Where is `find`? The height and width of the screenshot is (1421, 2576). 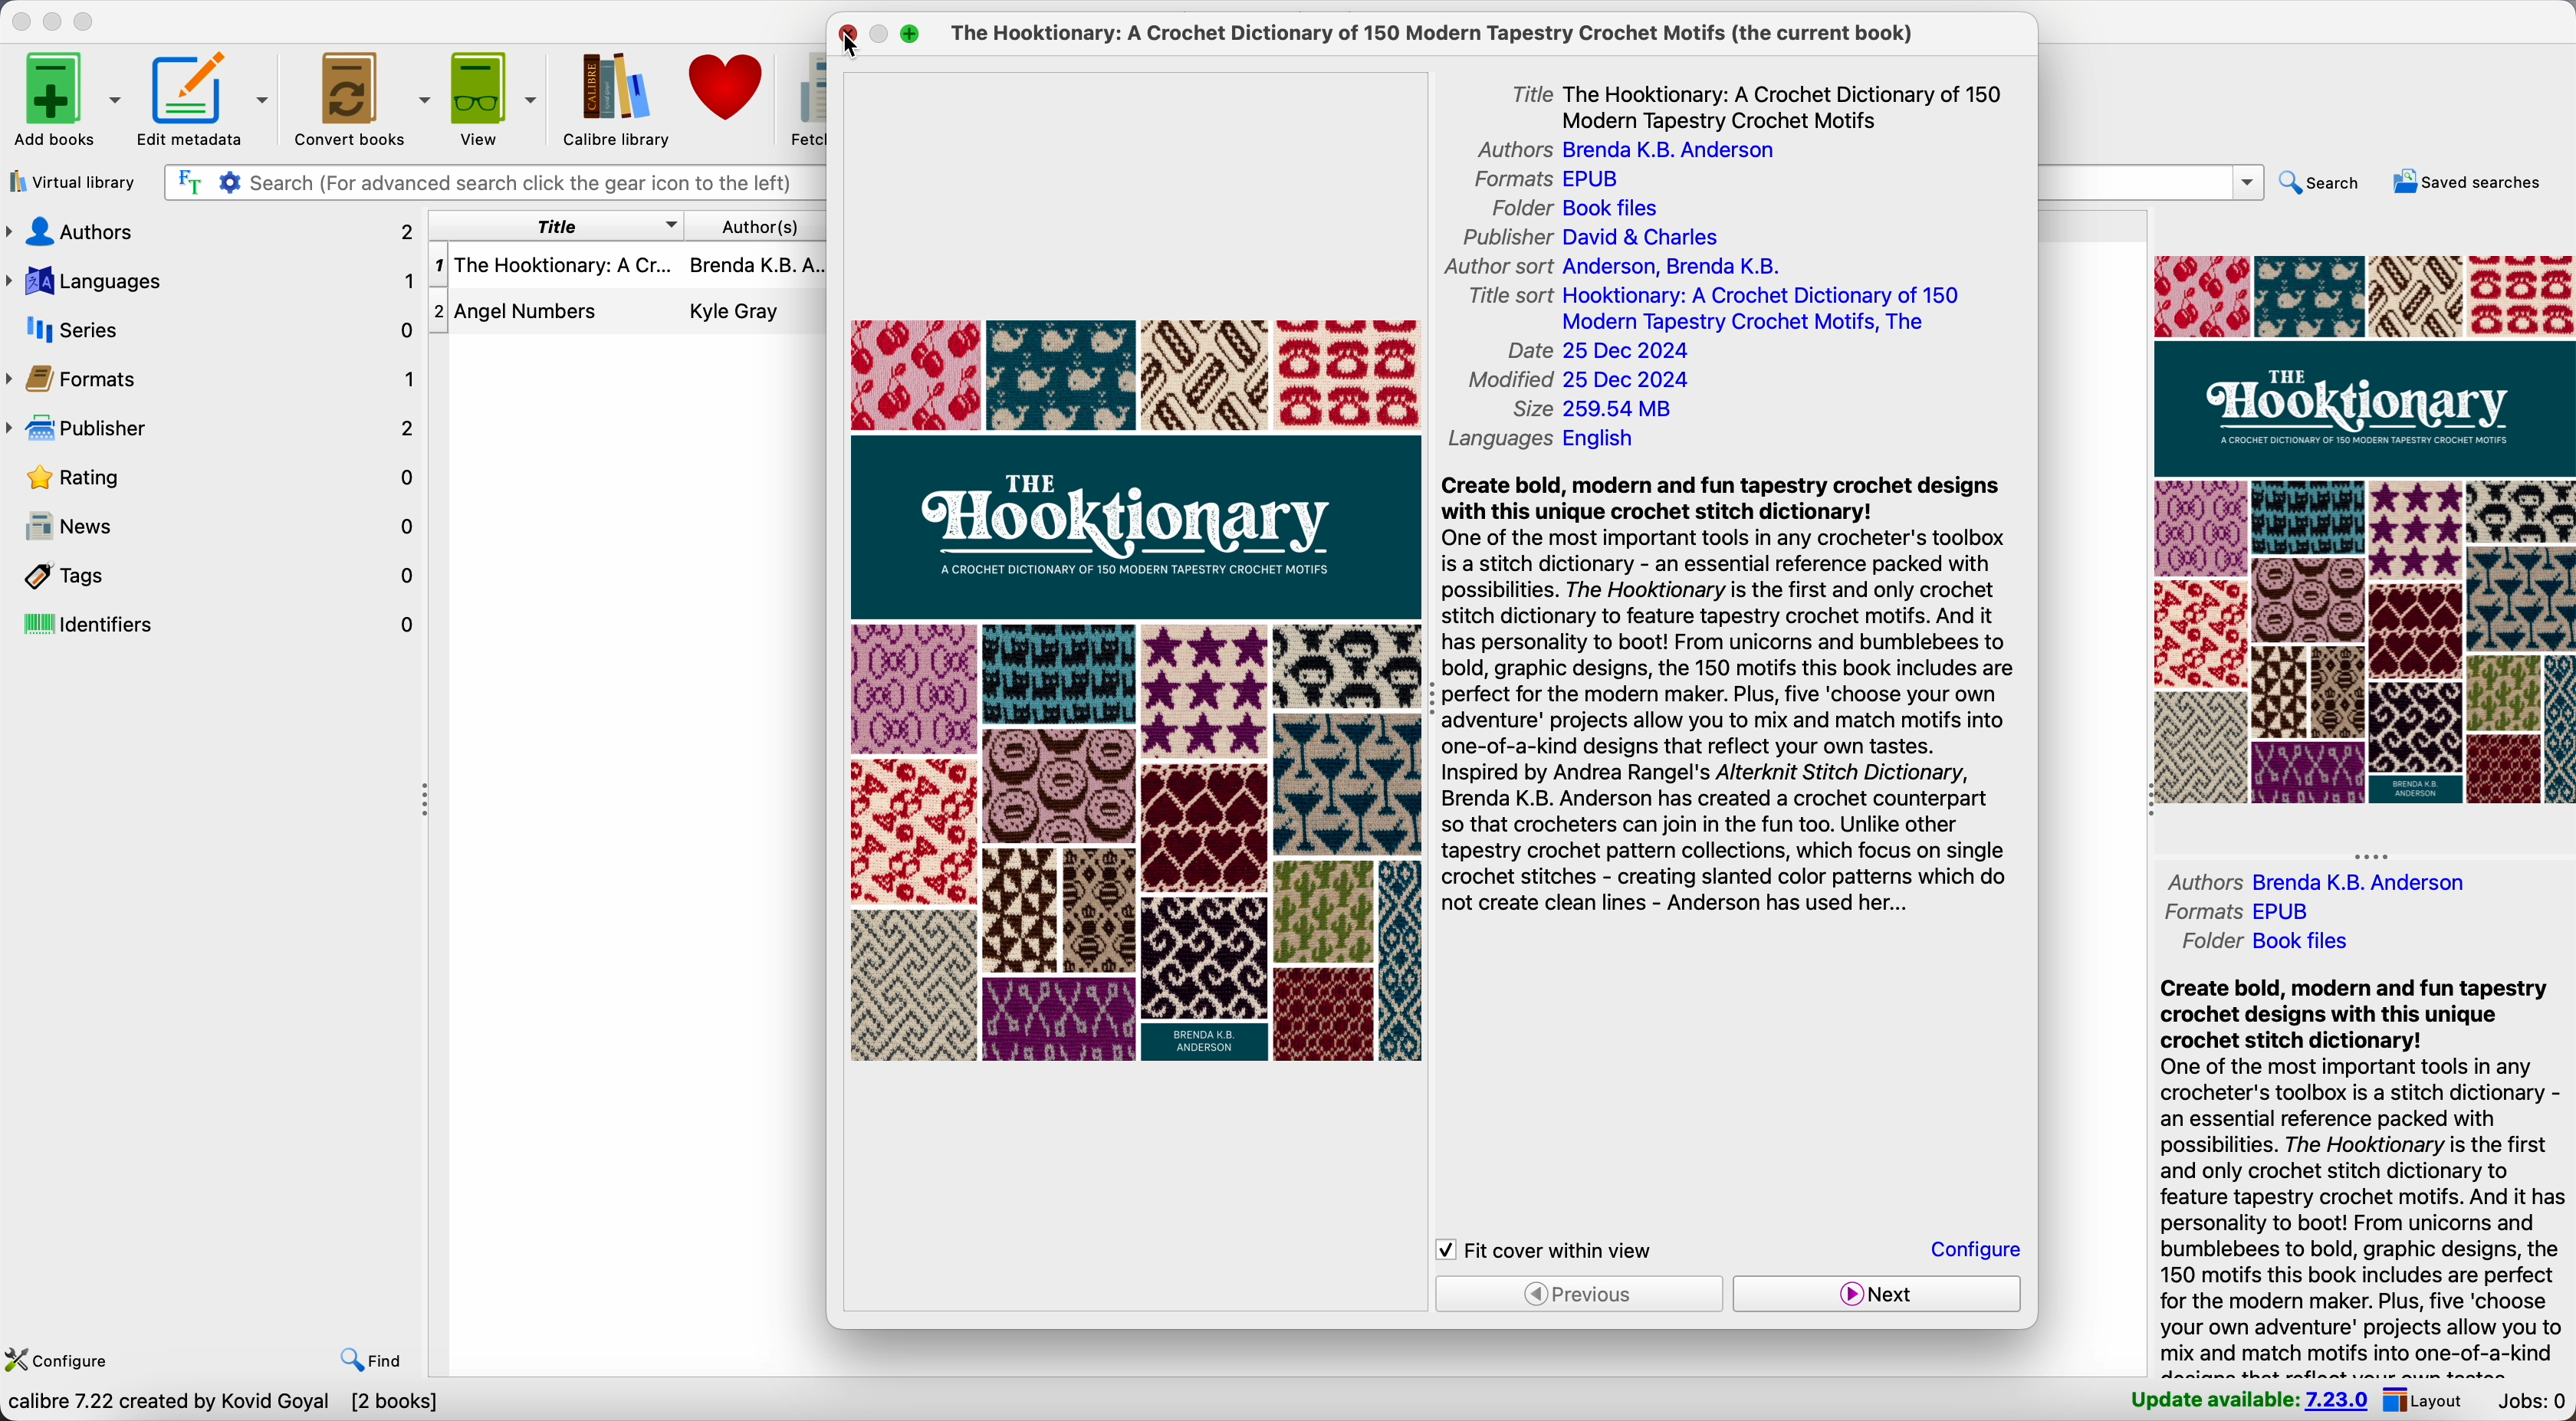
find is located at coordinates (374, 1361).